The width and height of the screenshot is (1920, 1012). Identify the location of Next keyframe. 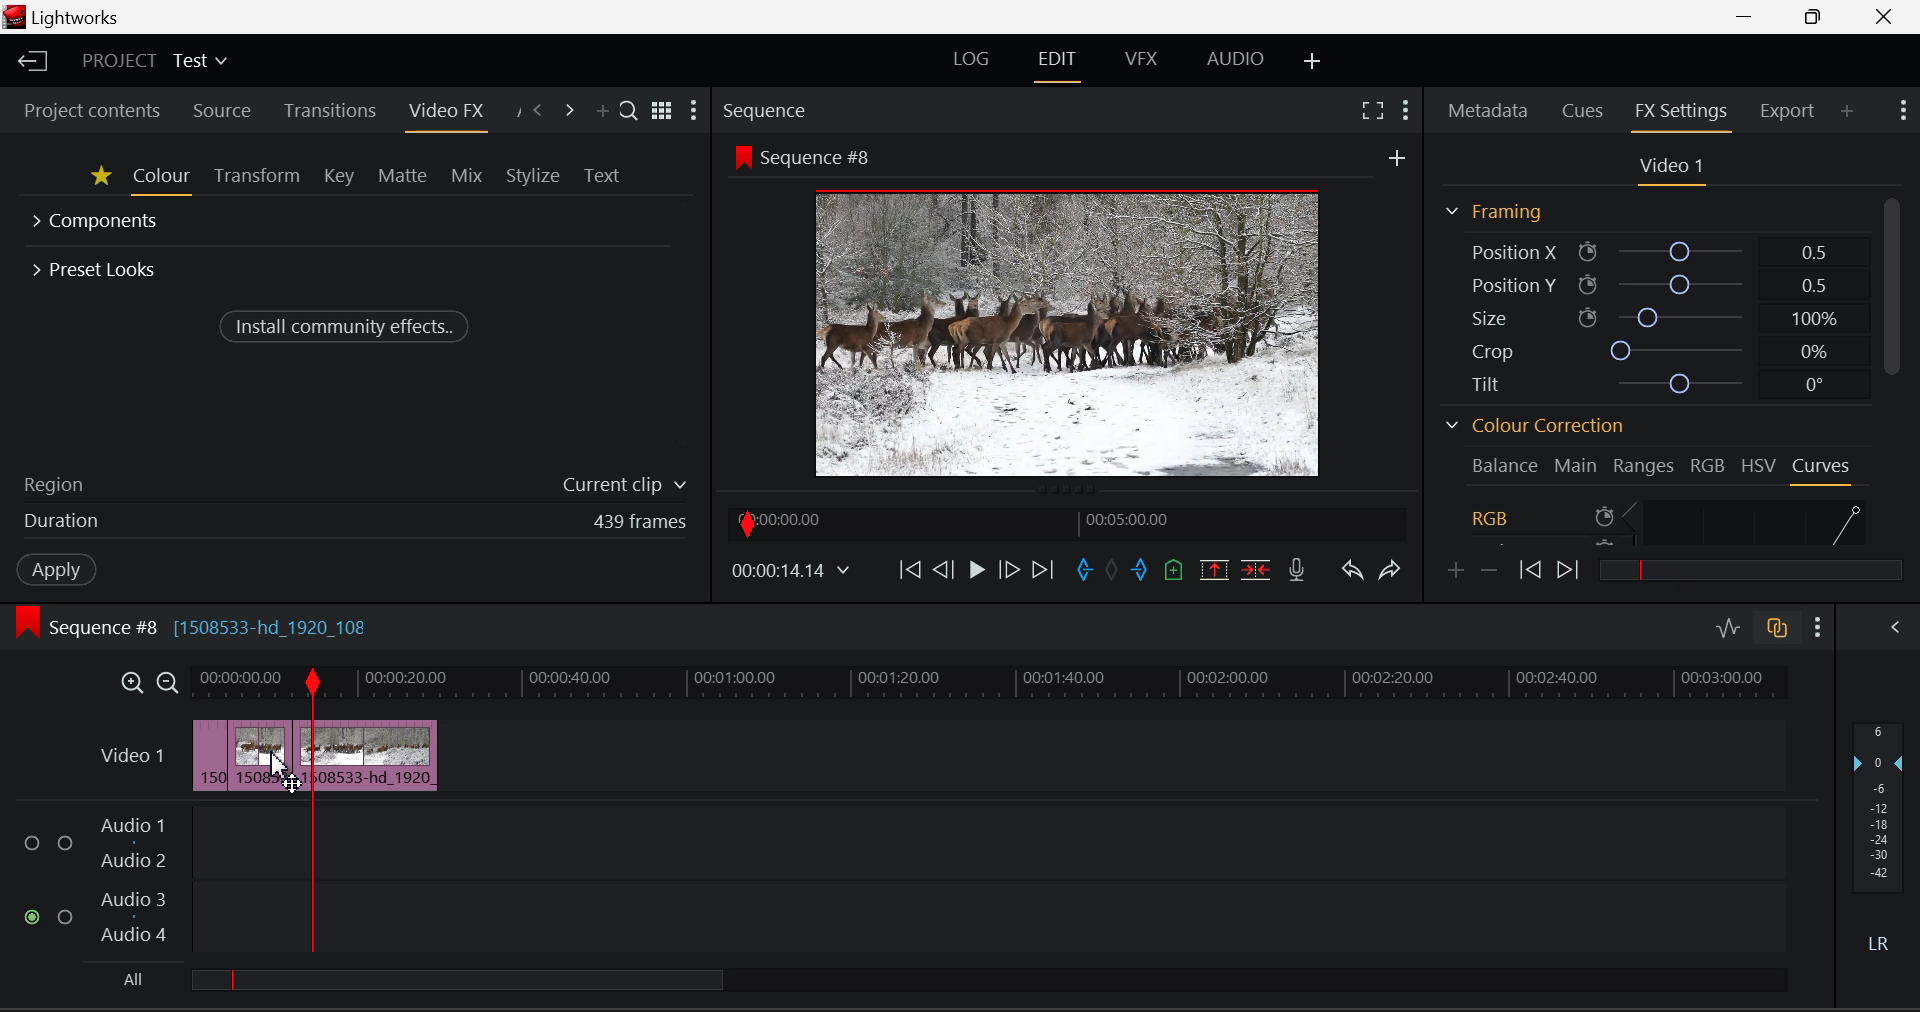
(1572, 566).